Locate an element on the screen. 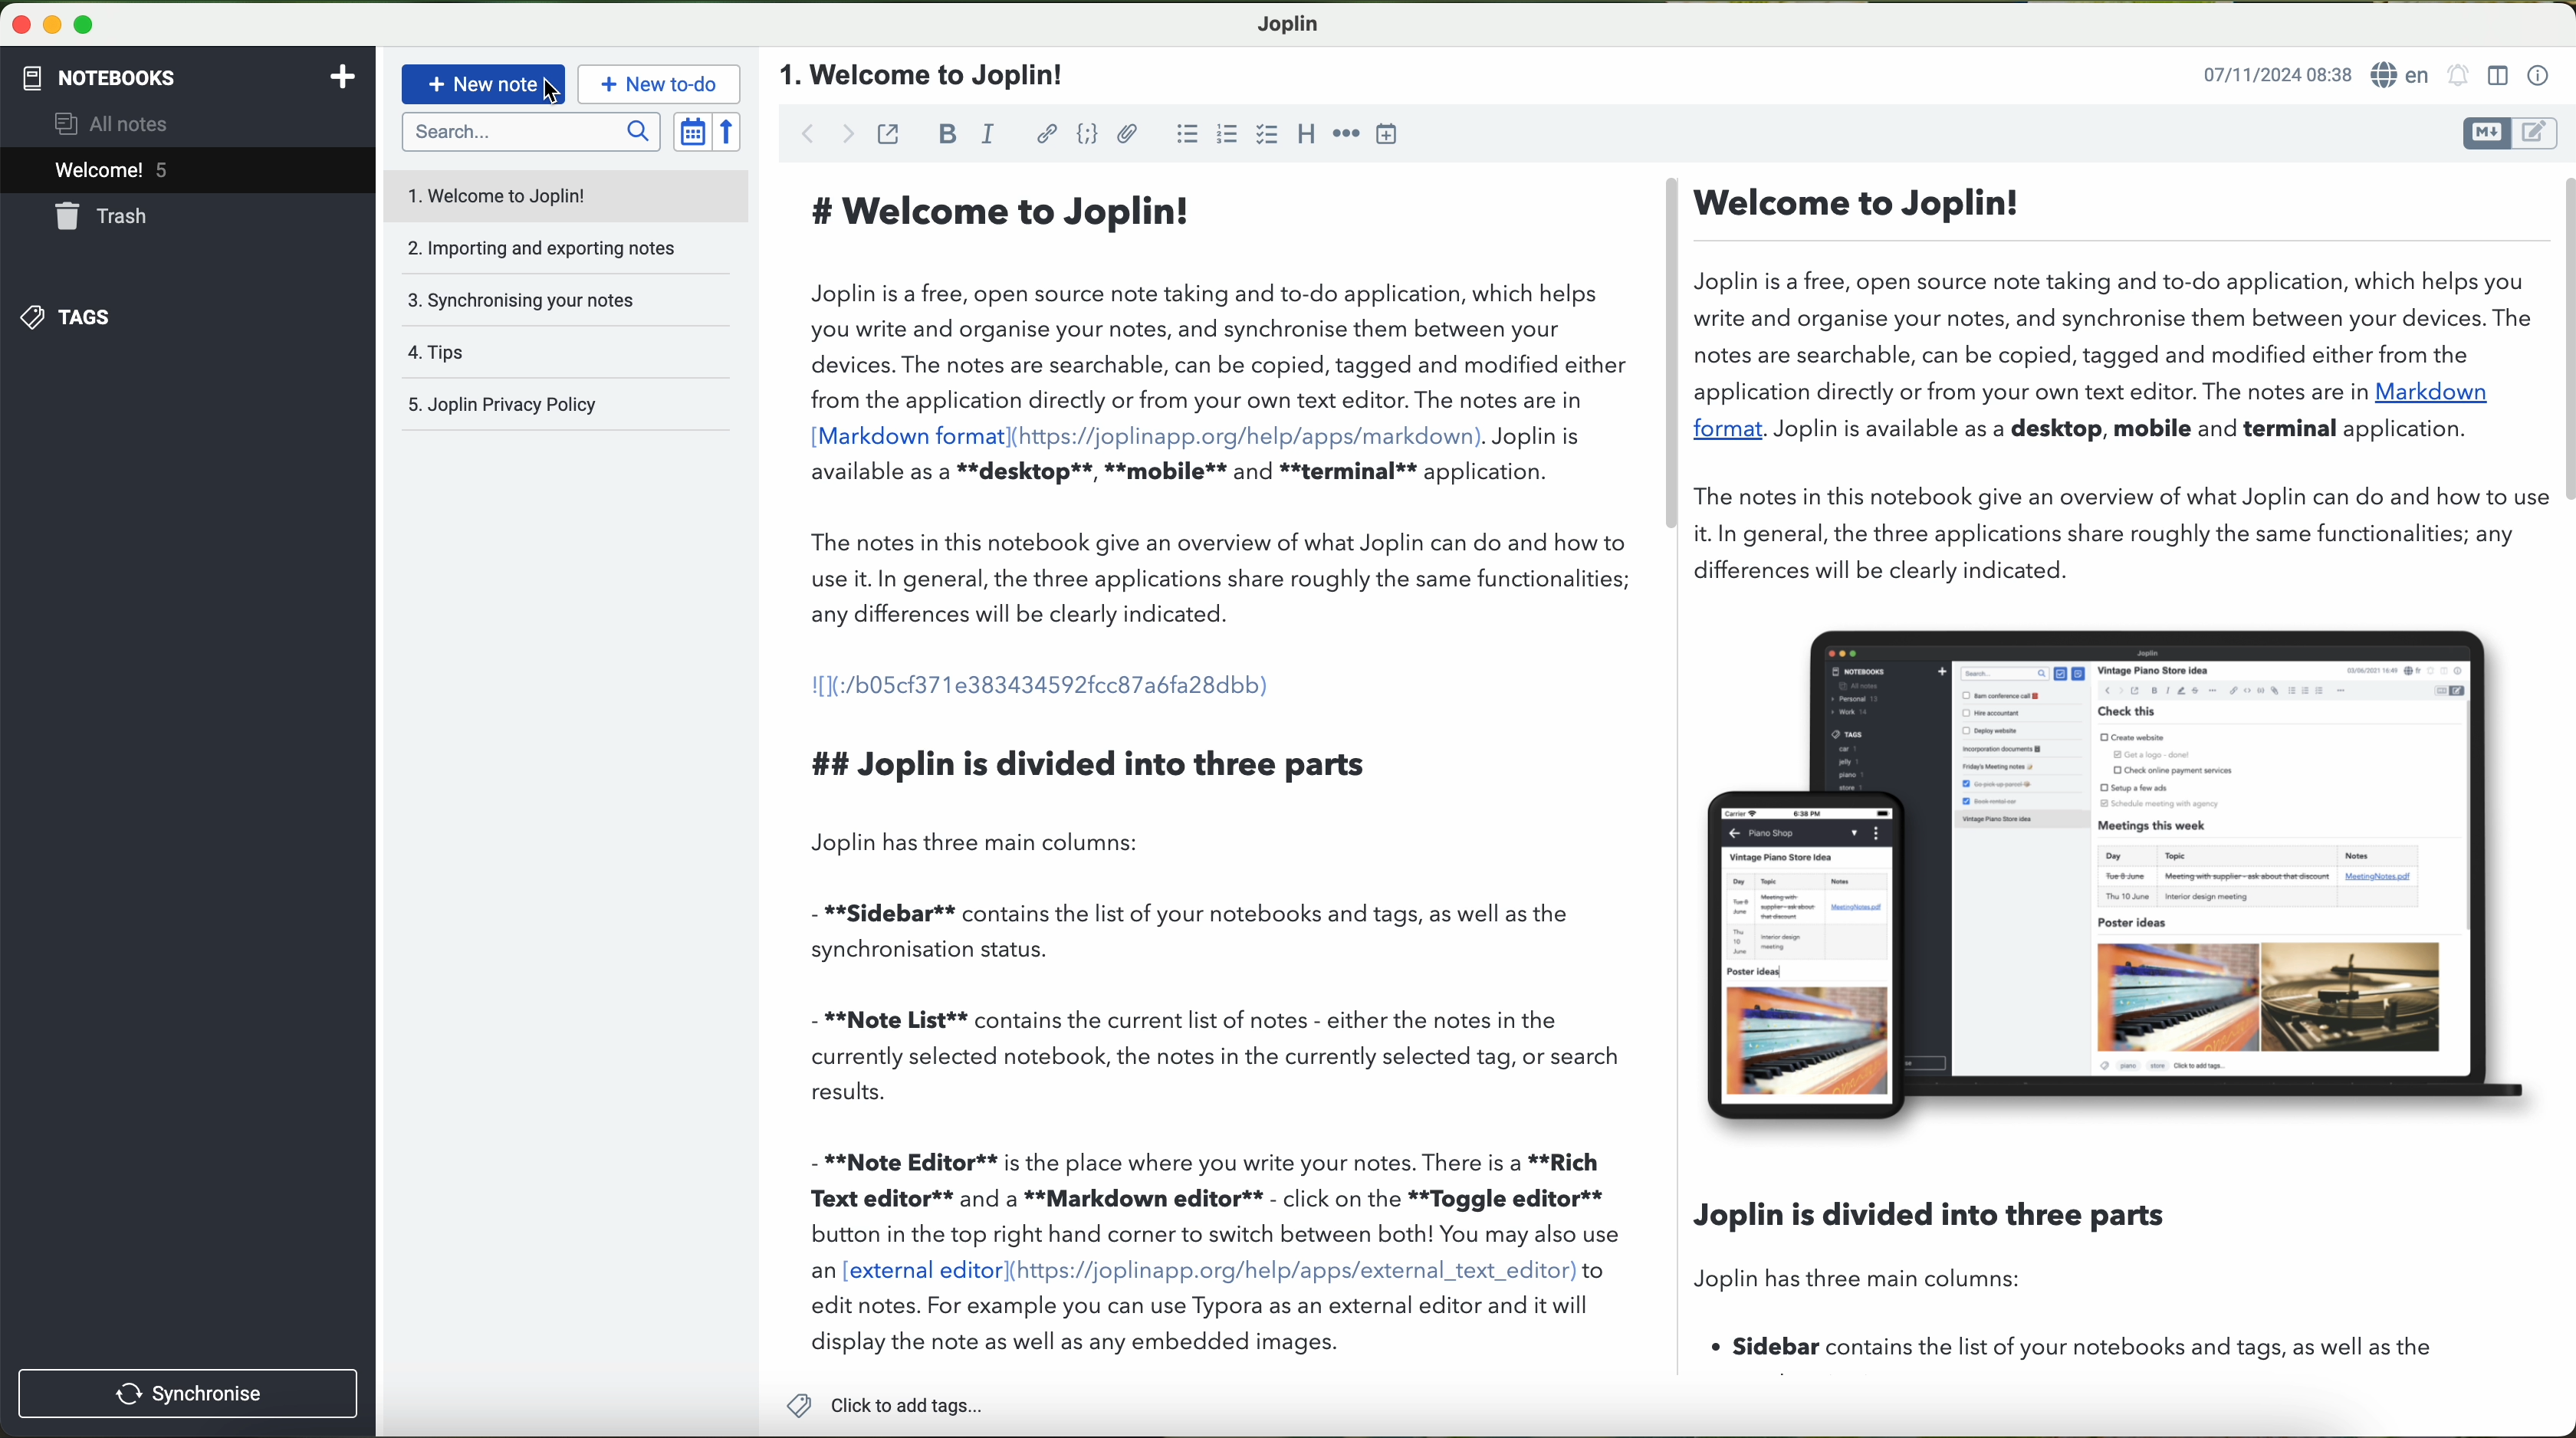 The image size is (2576, 1438). date and hour is located at coordinates (2277, 73).